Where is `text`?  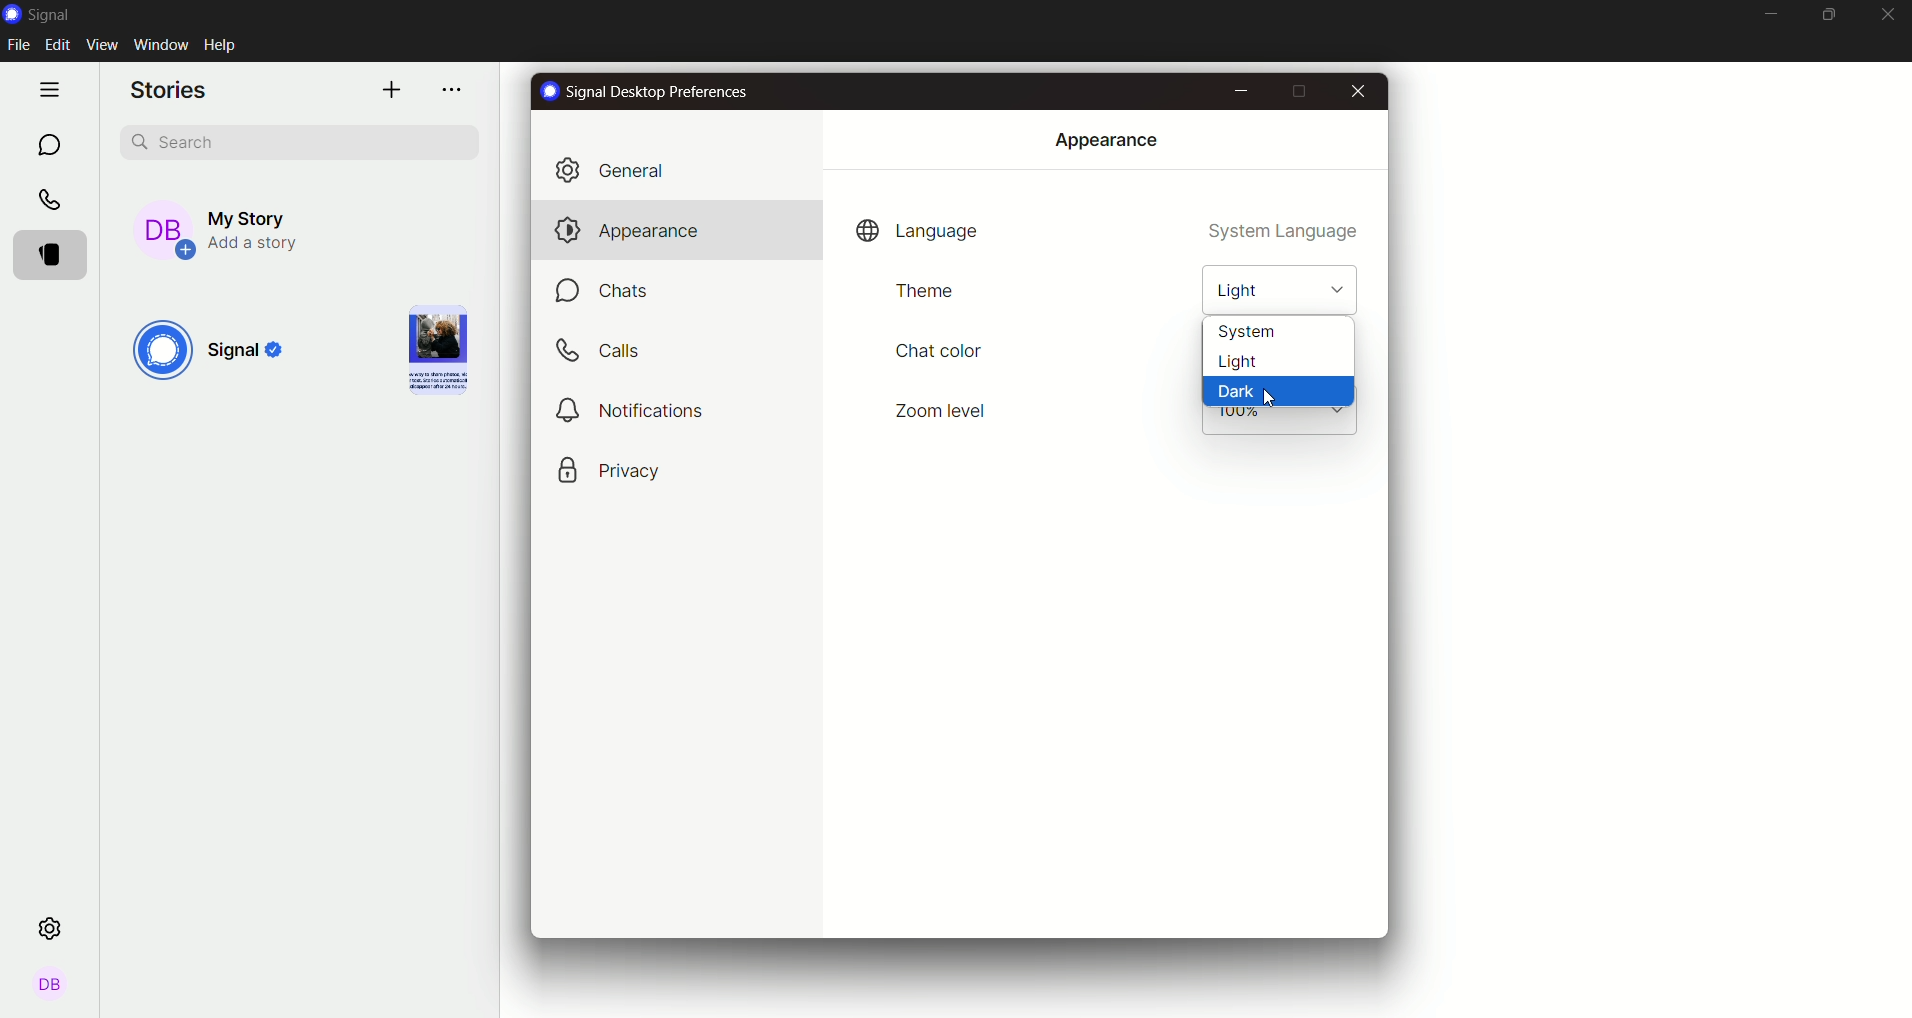 text is located at coordinates (648, 93).